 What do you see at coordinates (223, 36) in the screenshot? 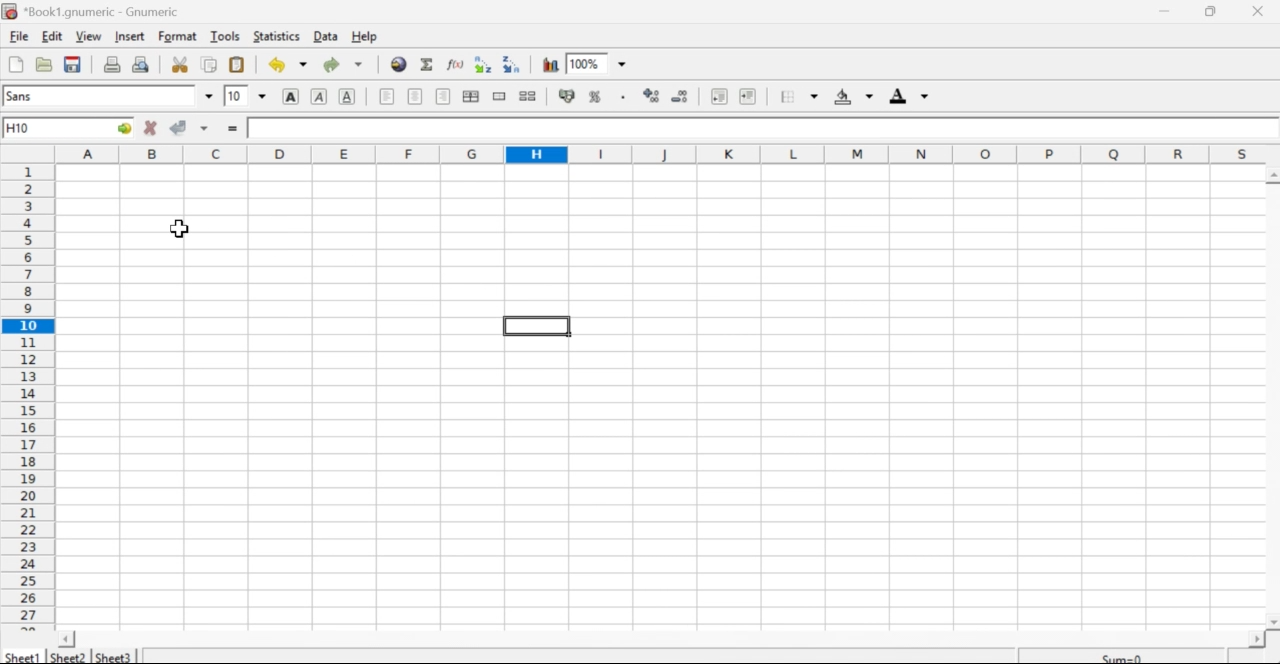
I see `Tools` at bounding box center [223, 36].